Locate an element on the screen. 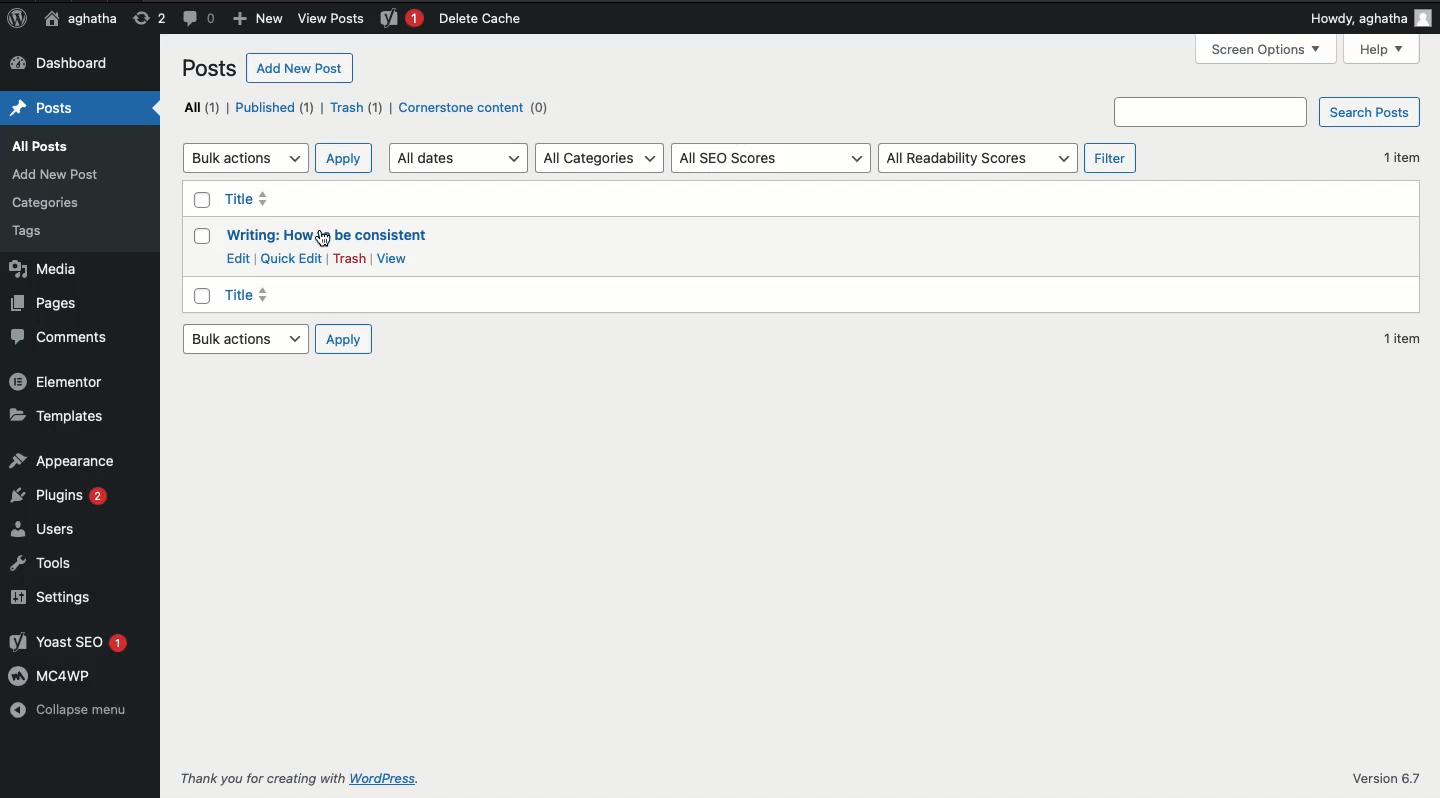 The height and width of the screenshot is (798, 1440). Return is located at coordinates (149, 21).